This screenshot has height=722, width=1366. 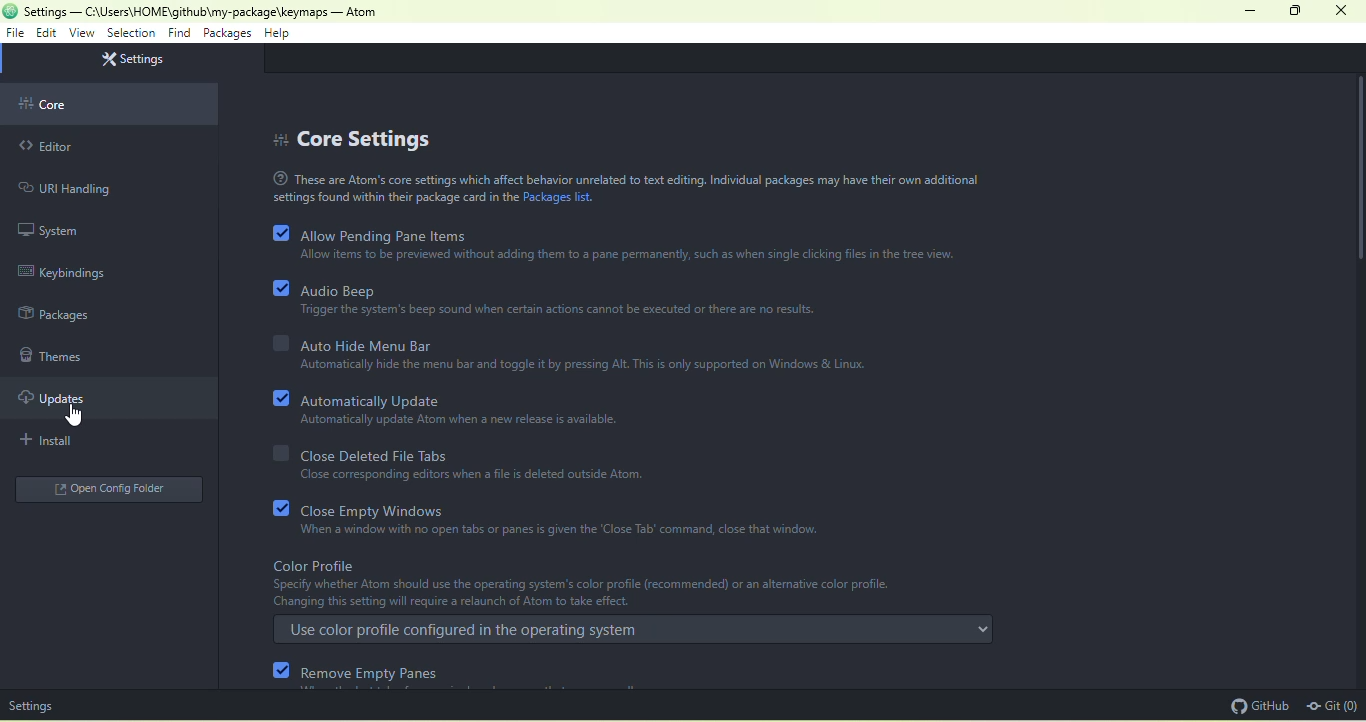 I want to click on editor, so click(x=96, y=145).